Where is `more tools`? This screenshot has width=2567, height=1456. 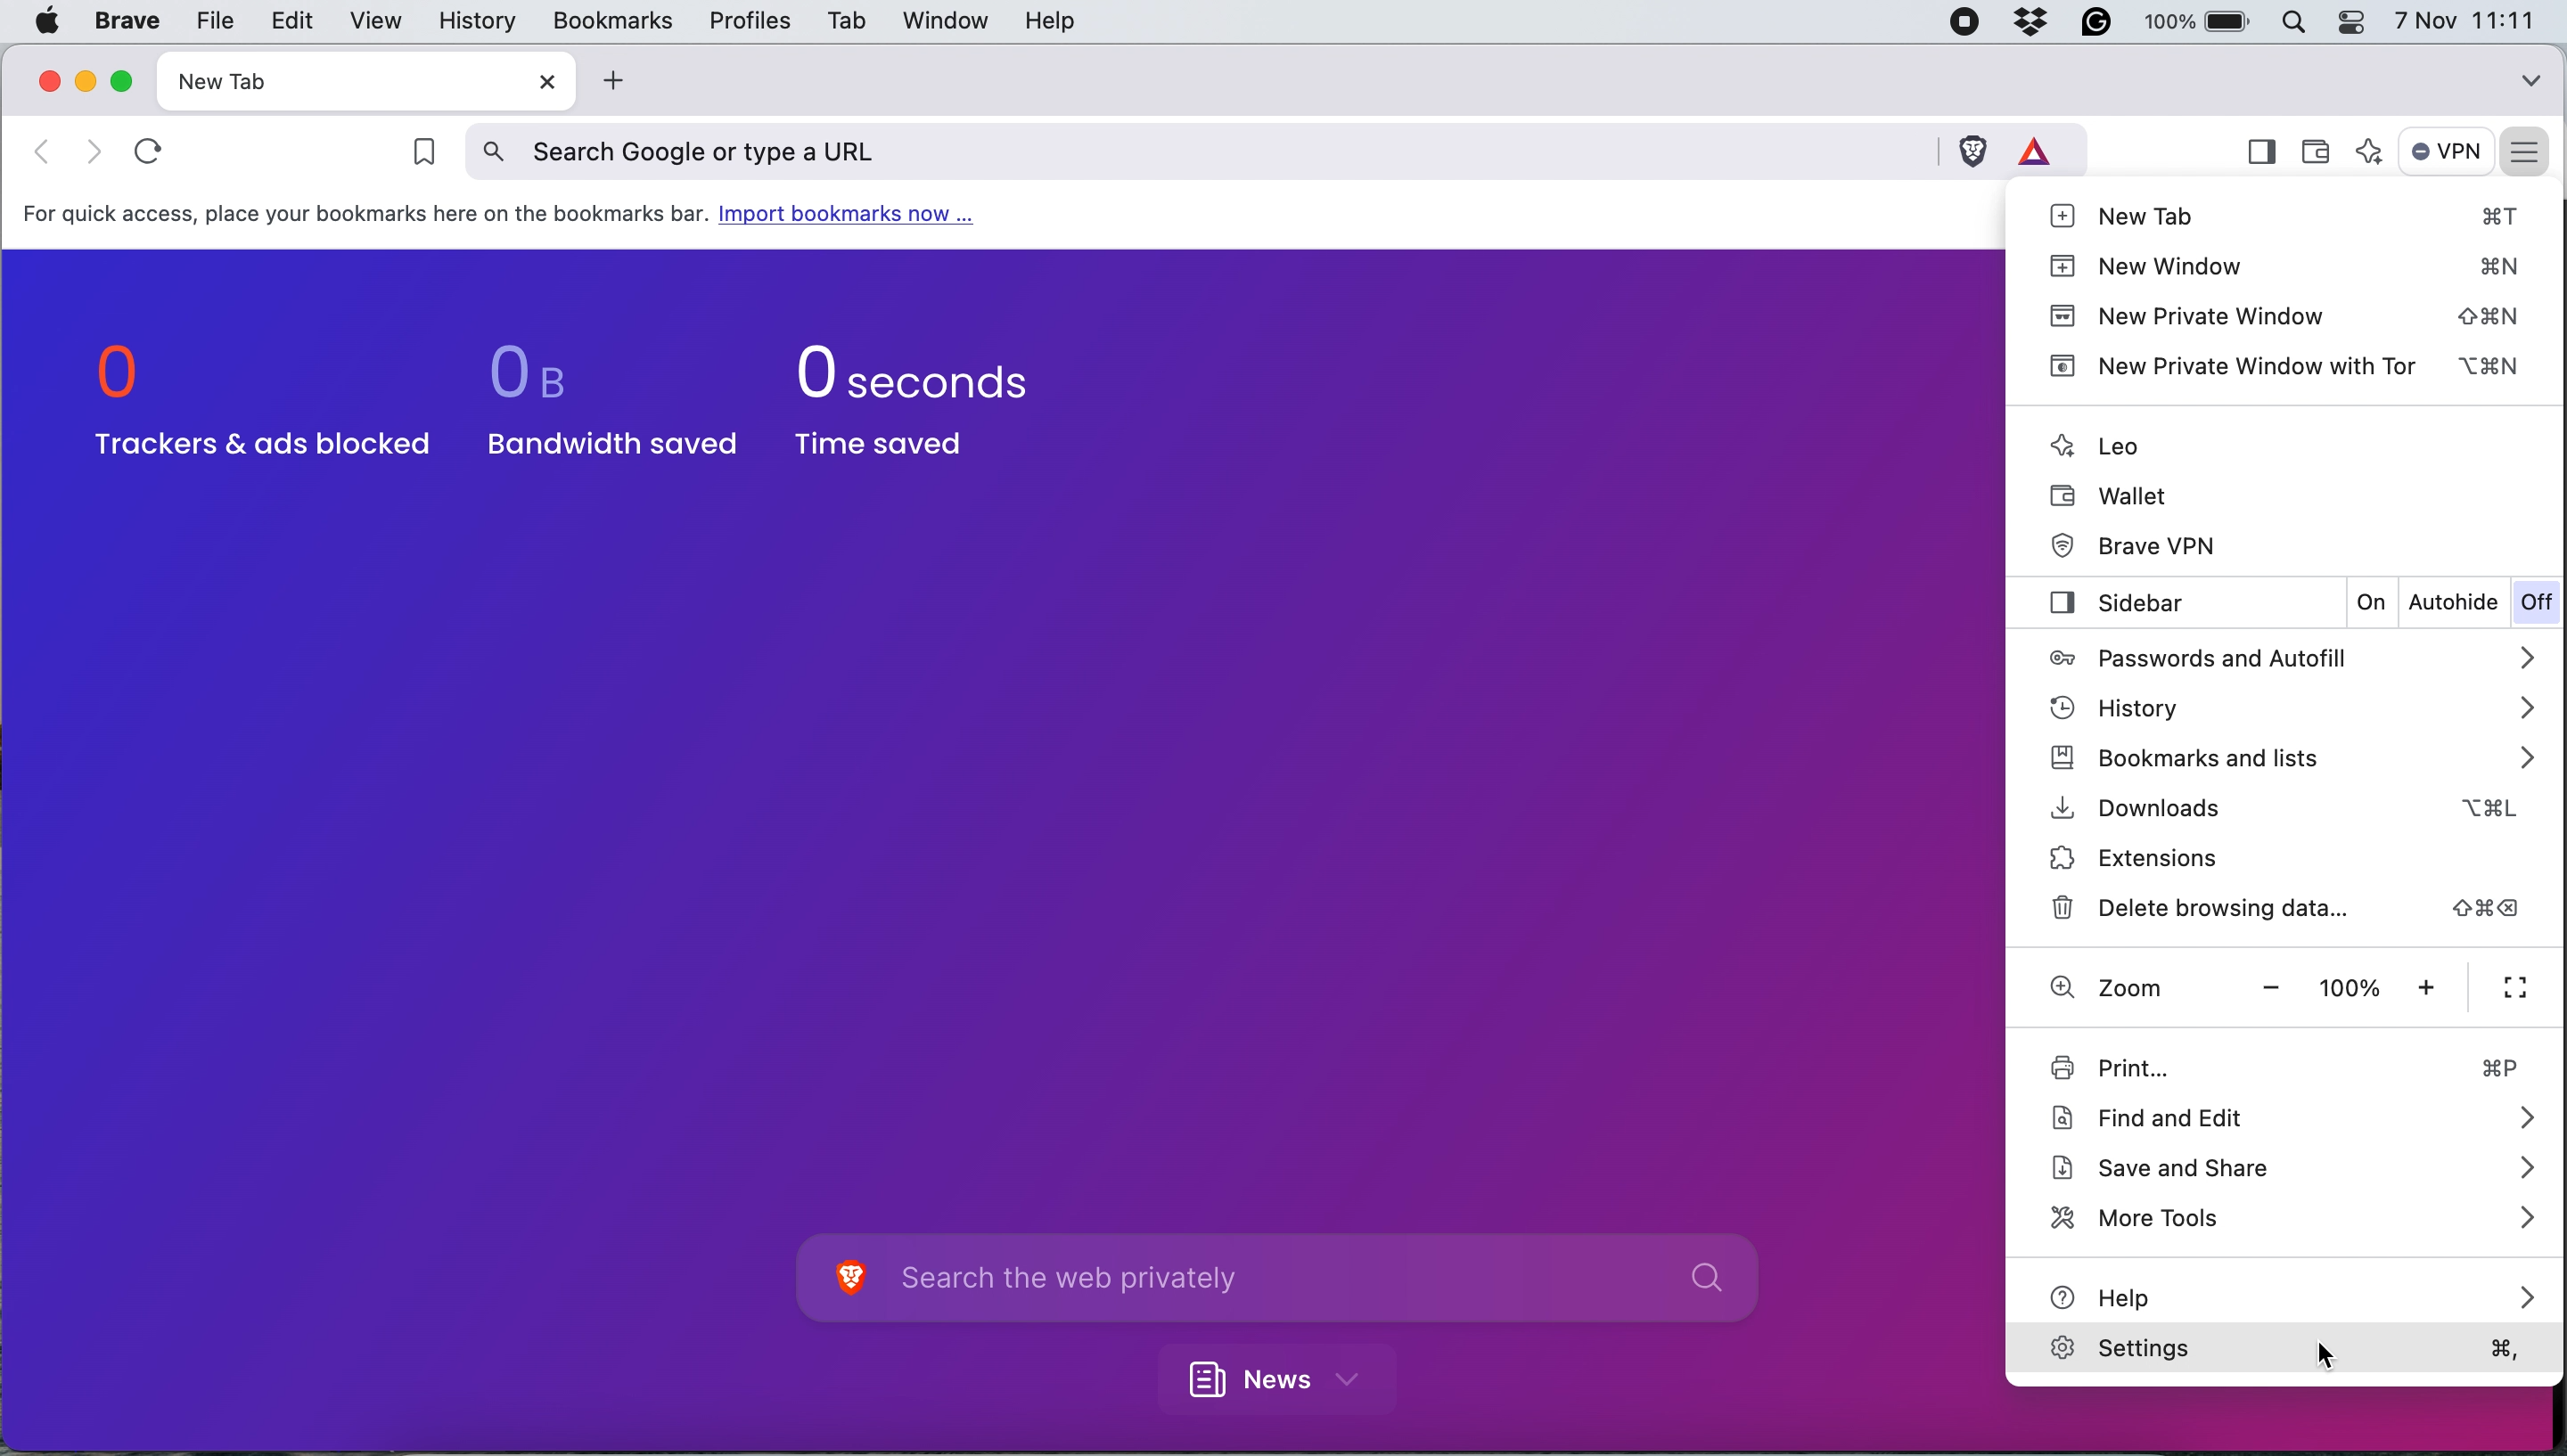
more tools is located at coordinates (2287, 1217).